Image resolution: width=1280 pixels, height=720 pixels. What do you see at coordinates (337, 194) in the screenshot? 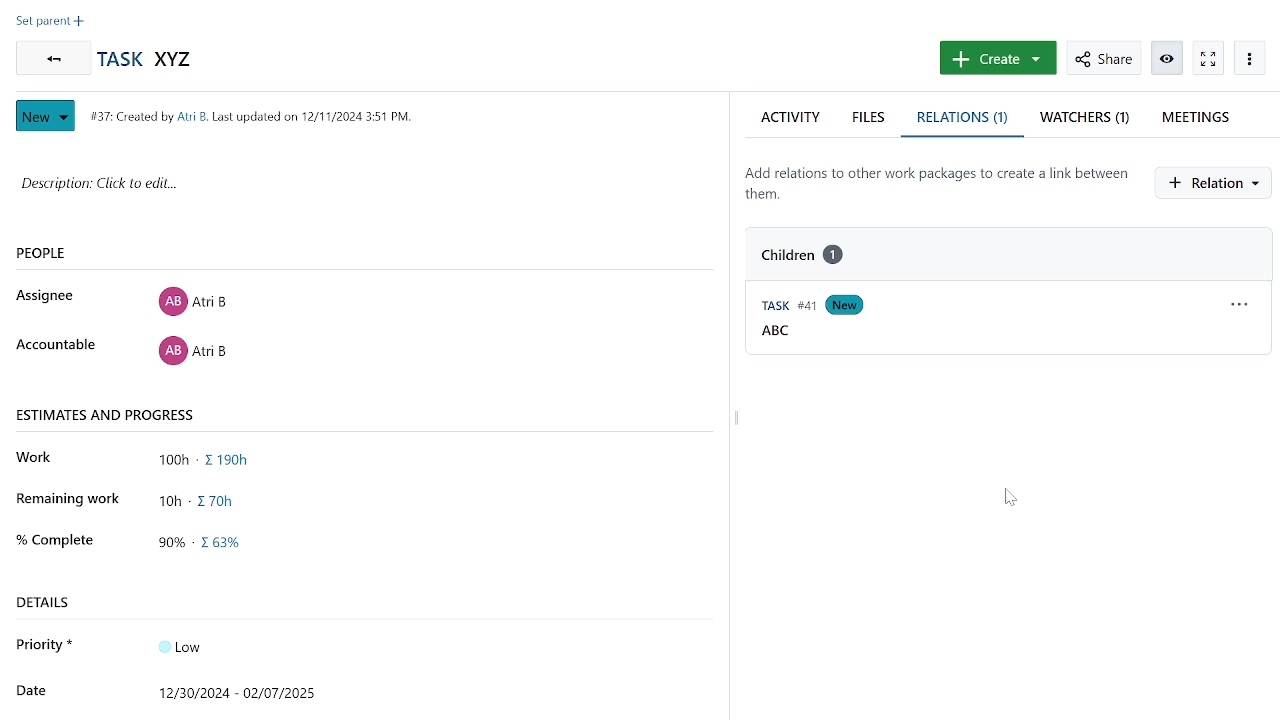
I see `space for adding description` at bounding box center [337, 194].